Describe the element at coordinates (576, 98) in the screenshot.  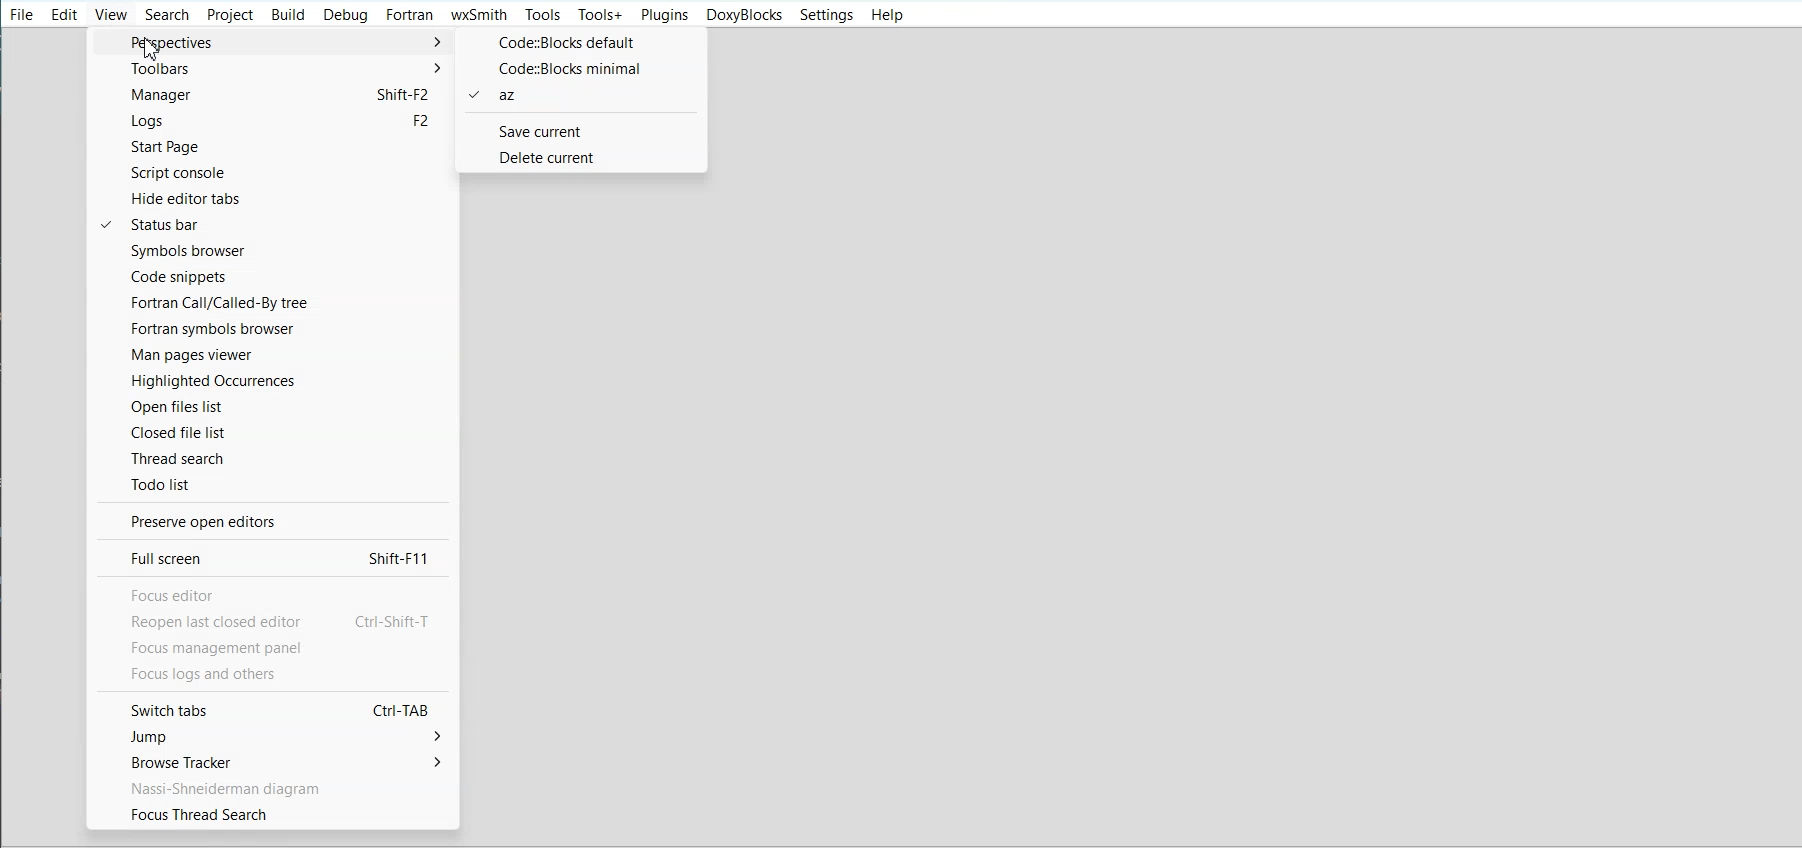
I see `az` at that location.